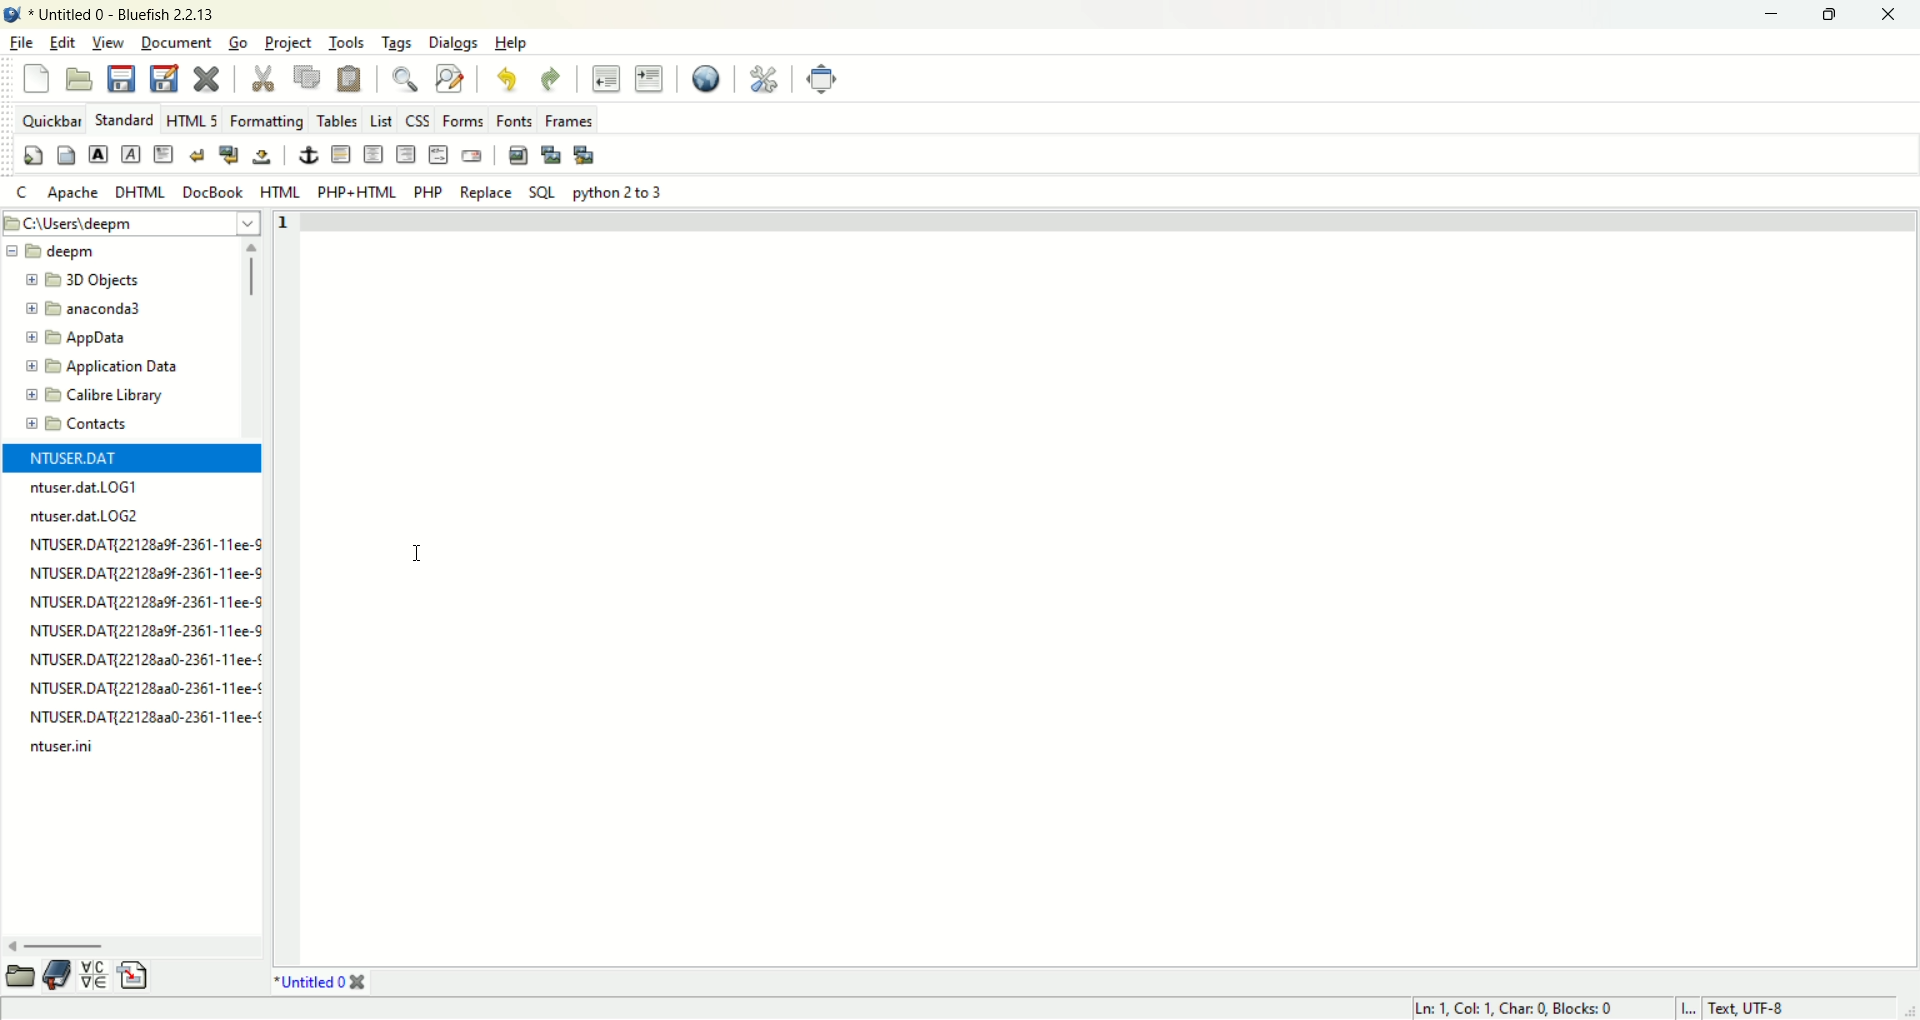  What do you see at coordinates (21, 193) in the screenshot?
I see `c` at bounding box center [21, 193].